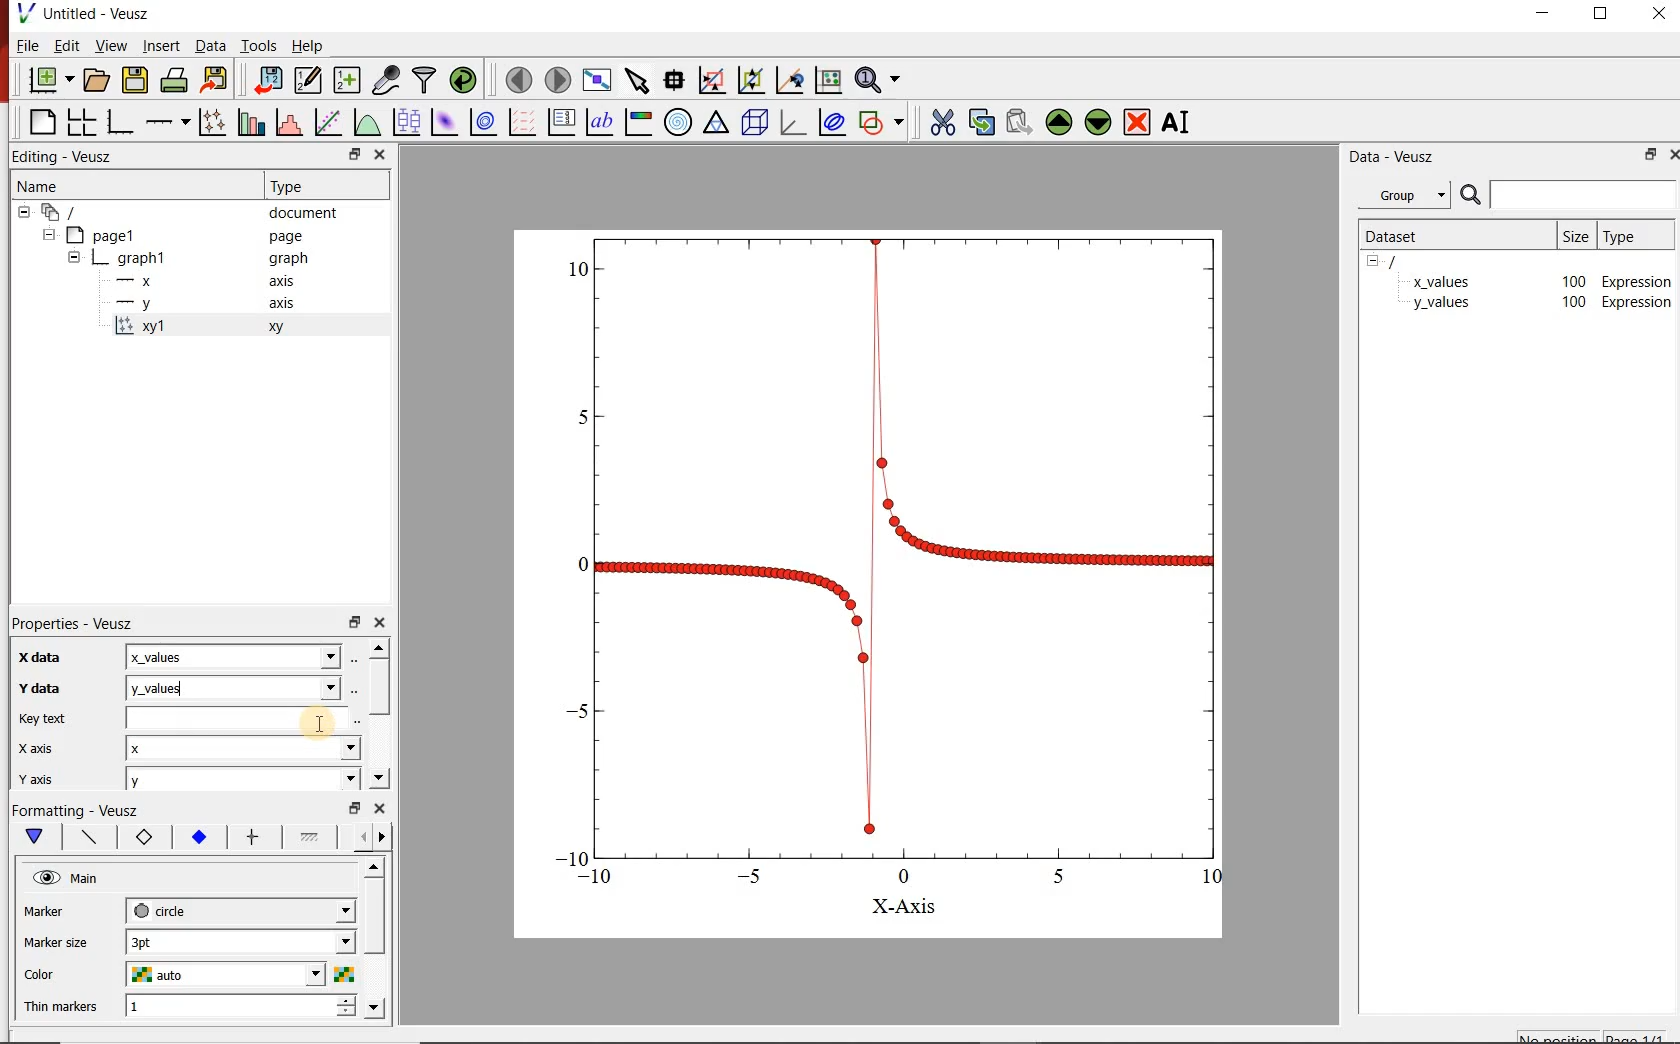 This screenshot has width=1680, height=1044. What do you see at coordinates (425, 80) in the screenshot?
I see `filter data` at bounding box center [425, 80].